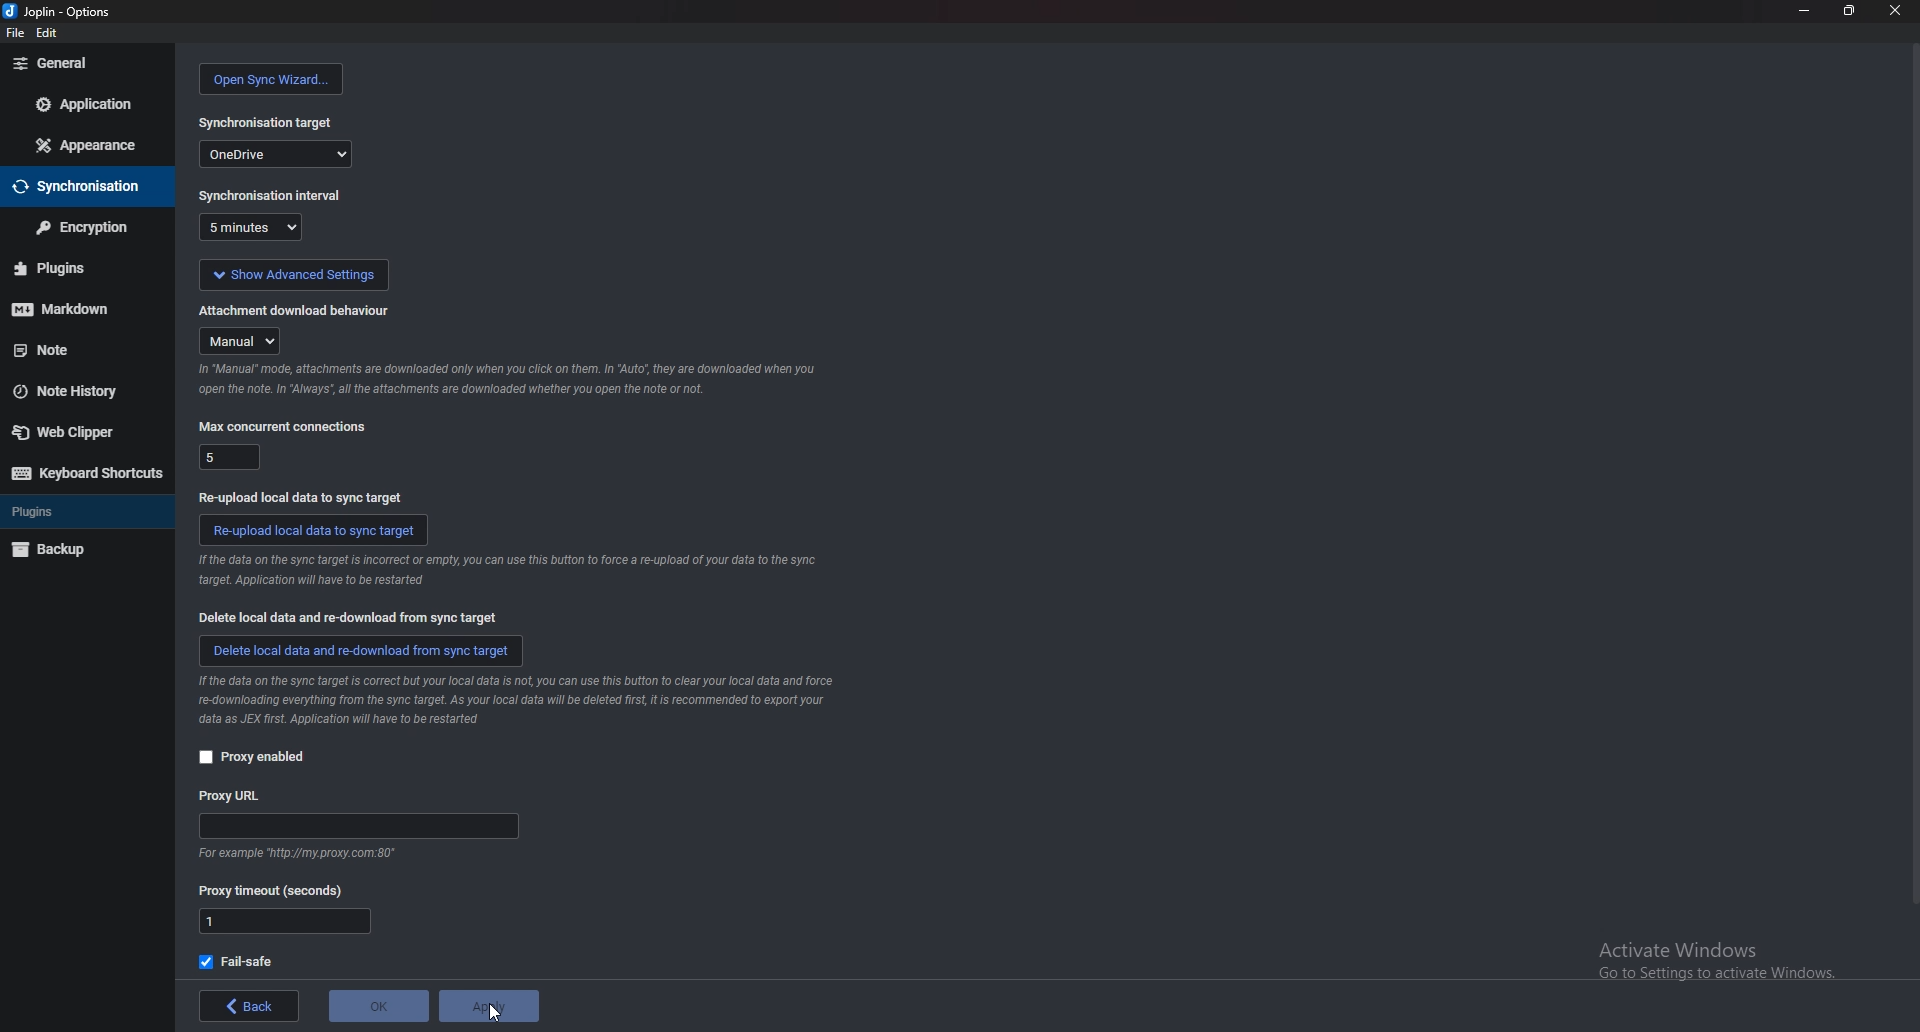 This screenshot has height=1032, width=1920. Describe the element at coordinates (294, 855) in the screenshot. I see `info` at that location.